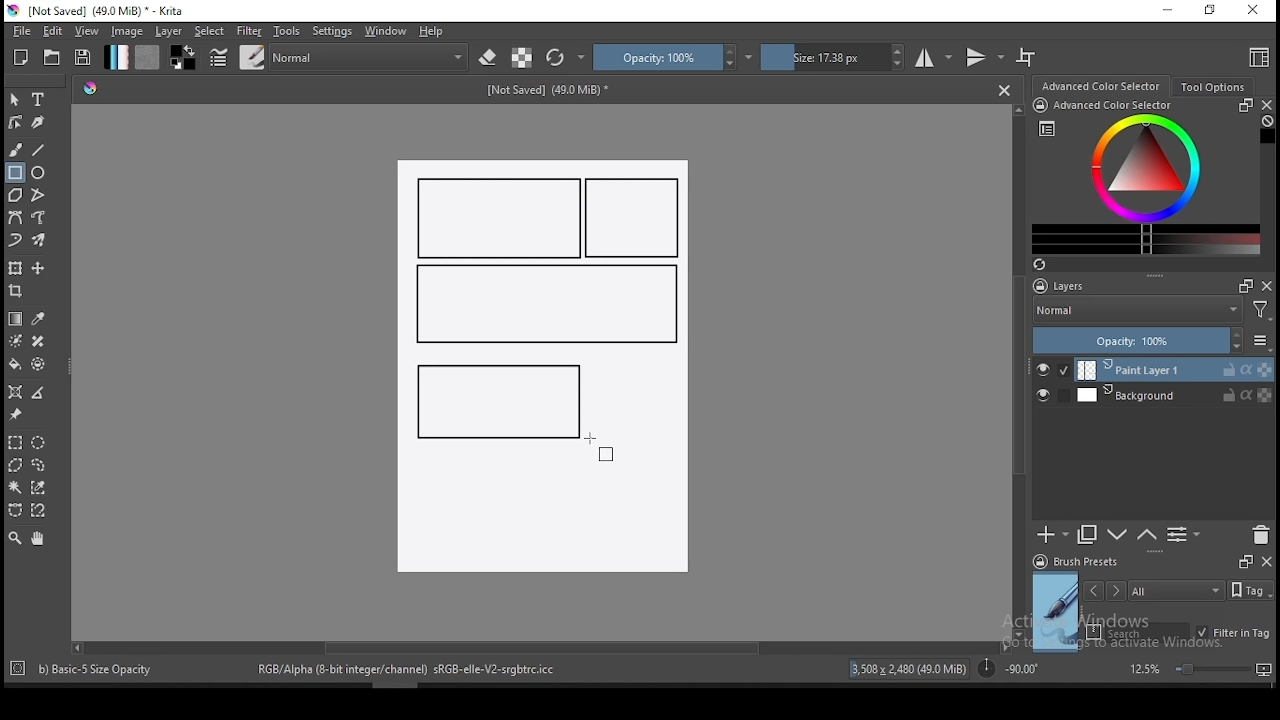 The width and height of the screenshot is (1280, 720). What do you see at coordinates (1257, 57) in the screenshot?
I see `choose workspace` at bounding box center [1257, 57].